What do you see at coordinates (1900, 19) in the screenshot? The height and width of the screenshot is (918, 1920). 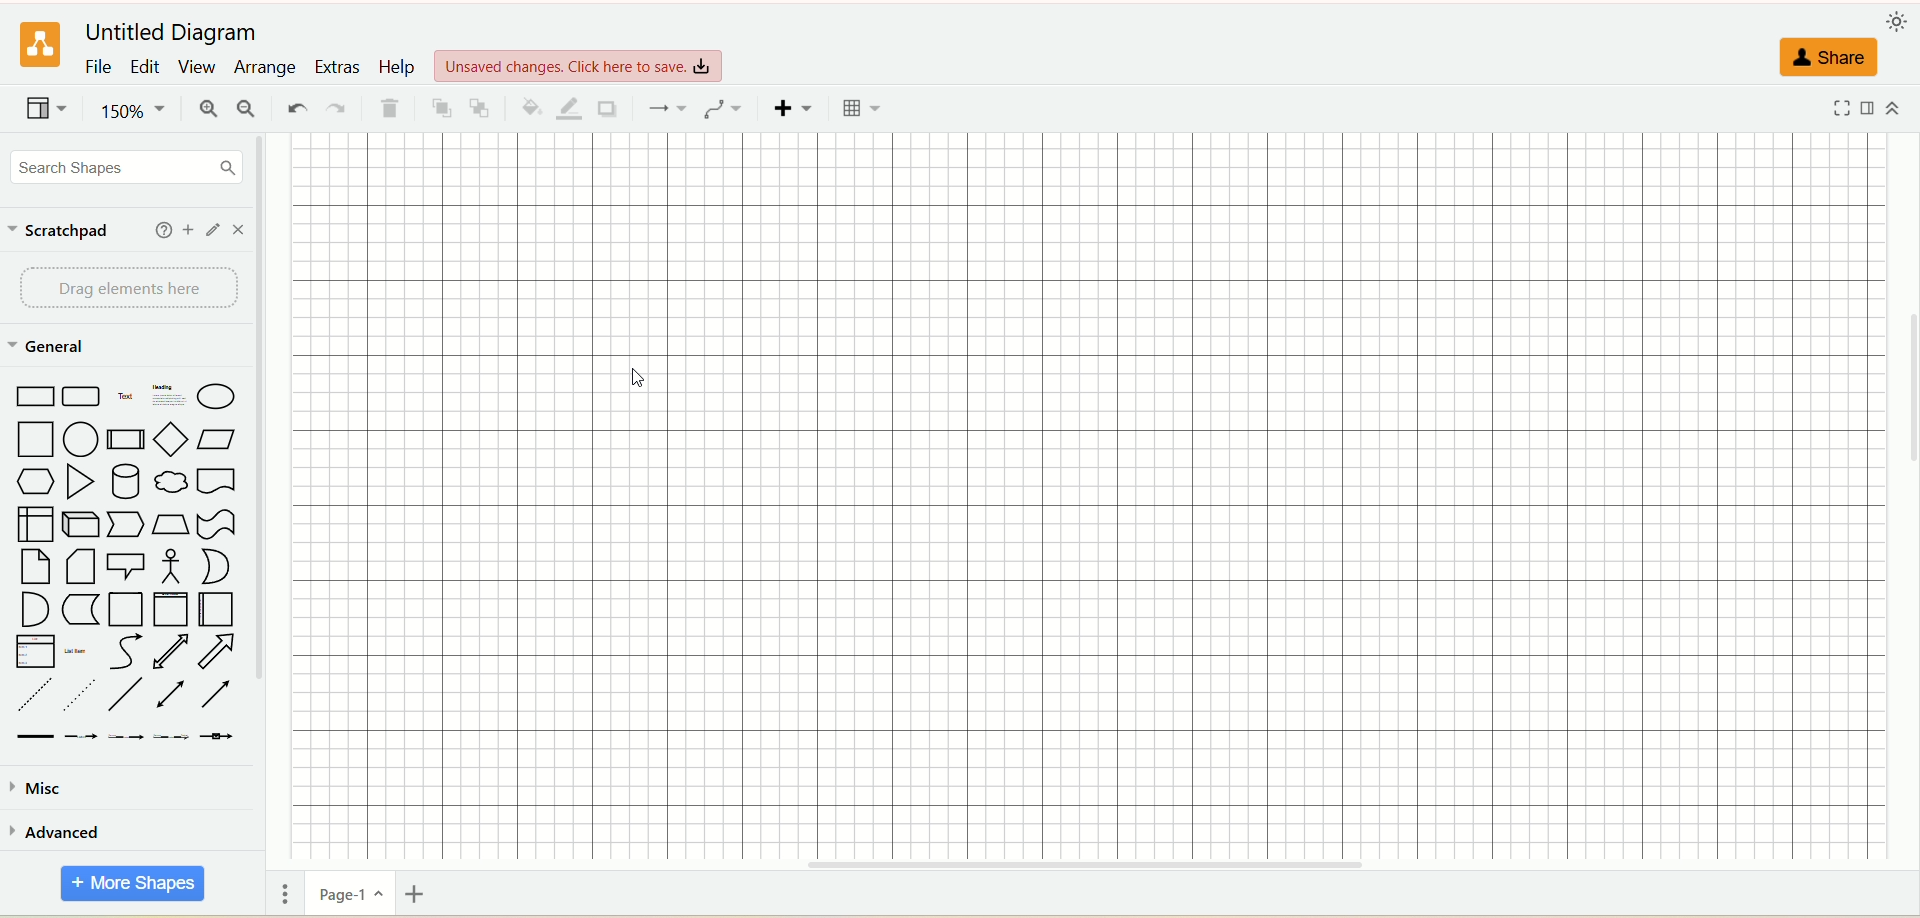 I see `appearance` at bounding box center [1900, 19].